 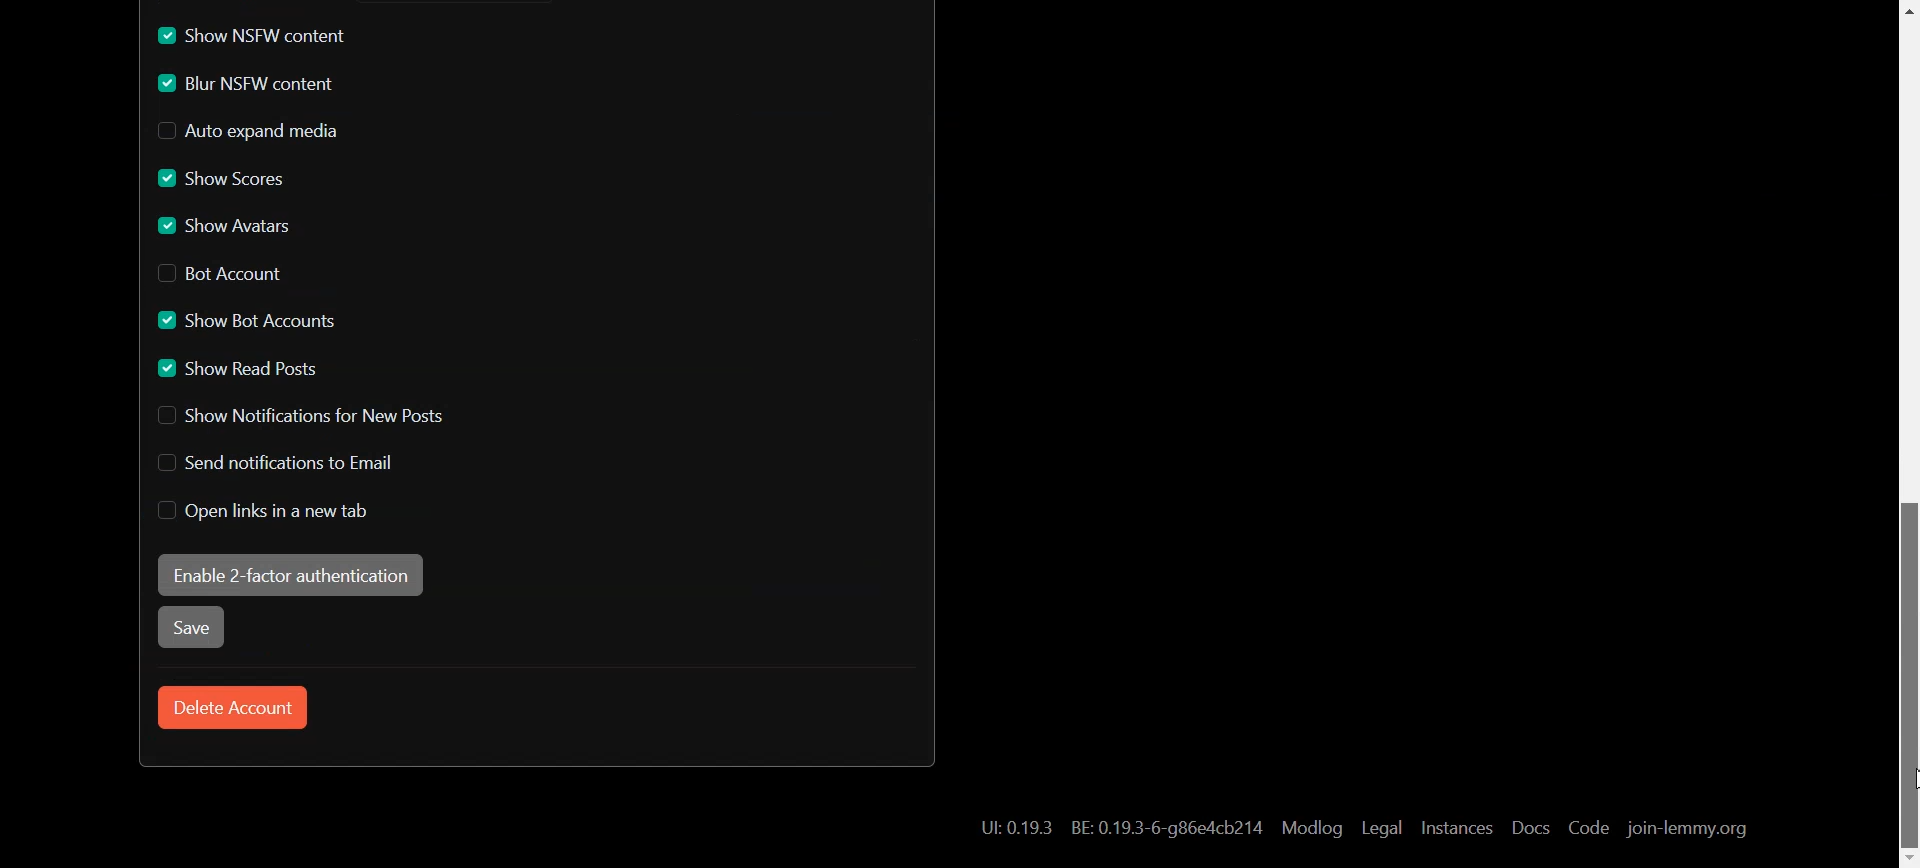 What do you see at coordinates (1903, 434) in the screenshot?
I see `Scroll bar` at bounding box center [1903, 434].